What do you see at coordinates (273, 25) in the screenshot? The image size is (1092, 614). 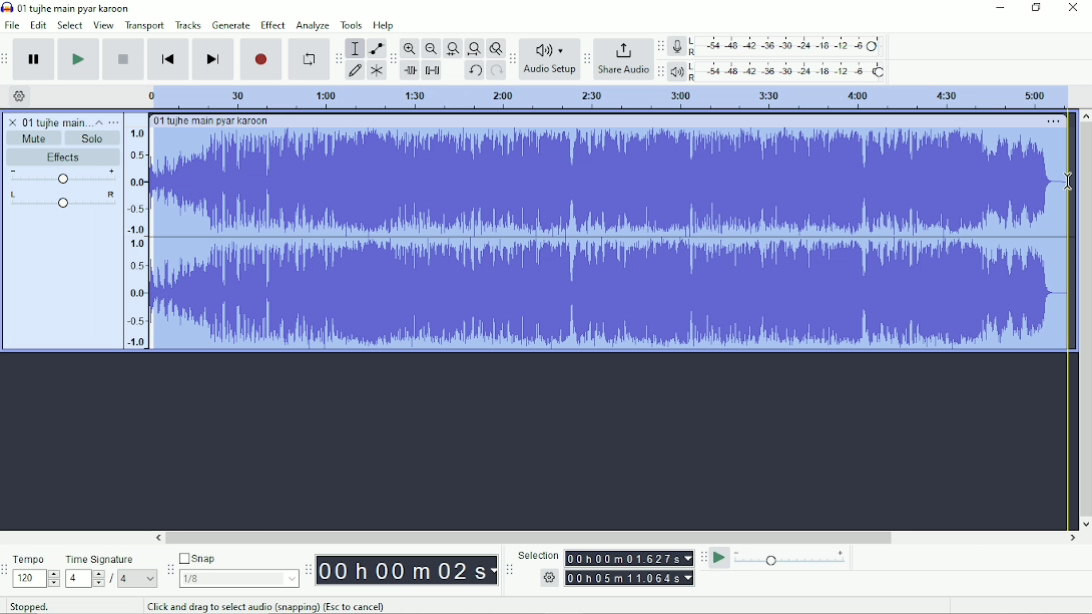 I see `Effect` at bounding box center [273, 25].